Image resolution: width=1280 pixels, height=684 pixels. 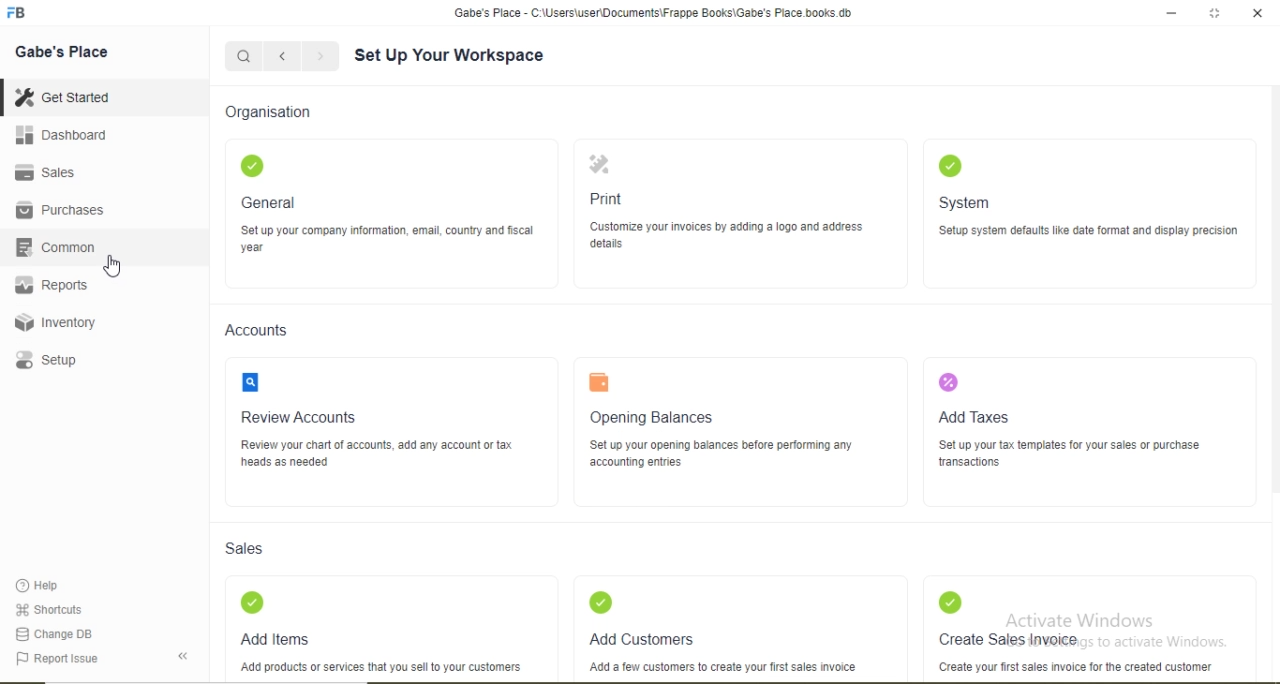 What do you see at coordinates (182, 656) in the screenshot?
I see `Back` at bounding box center [182, 656].